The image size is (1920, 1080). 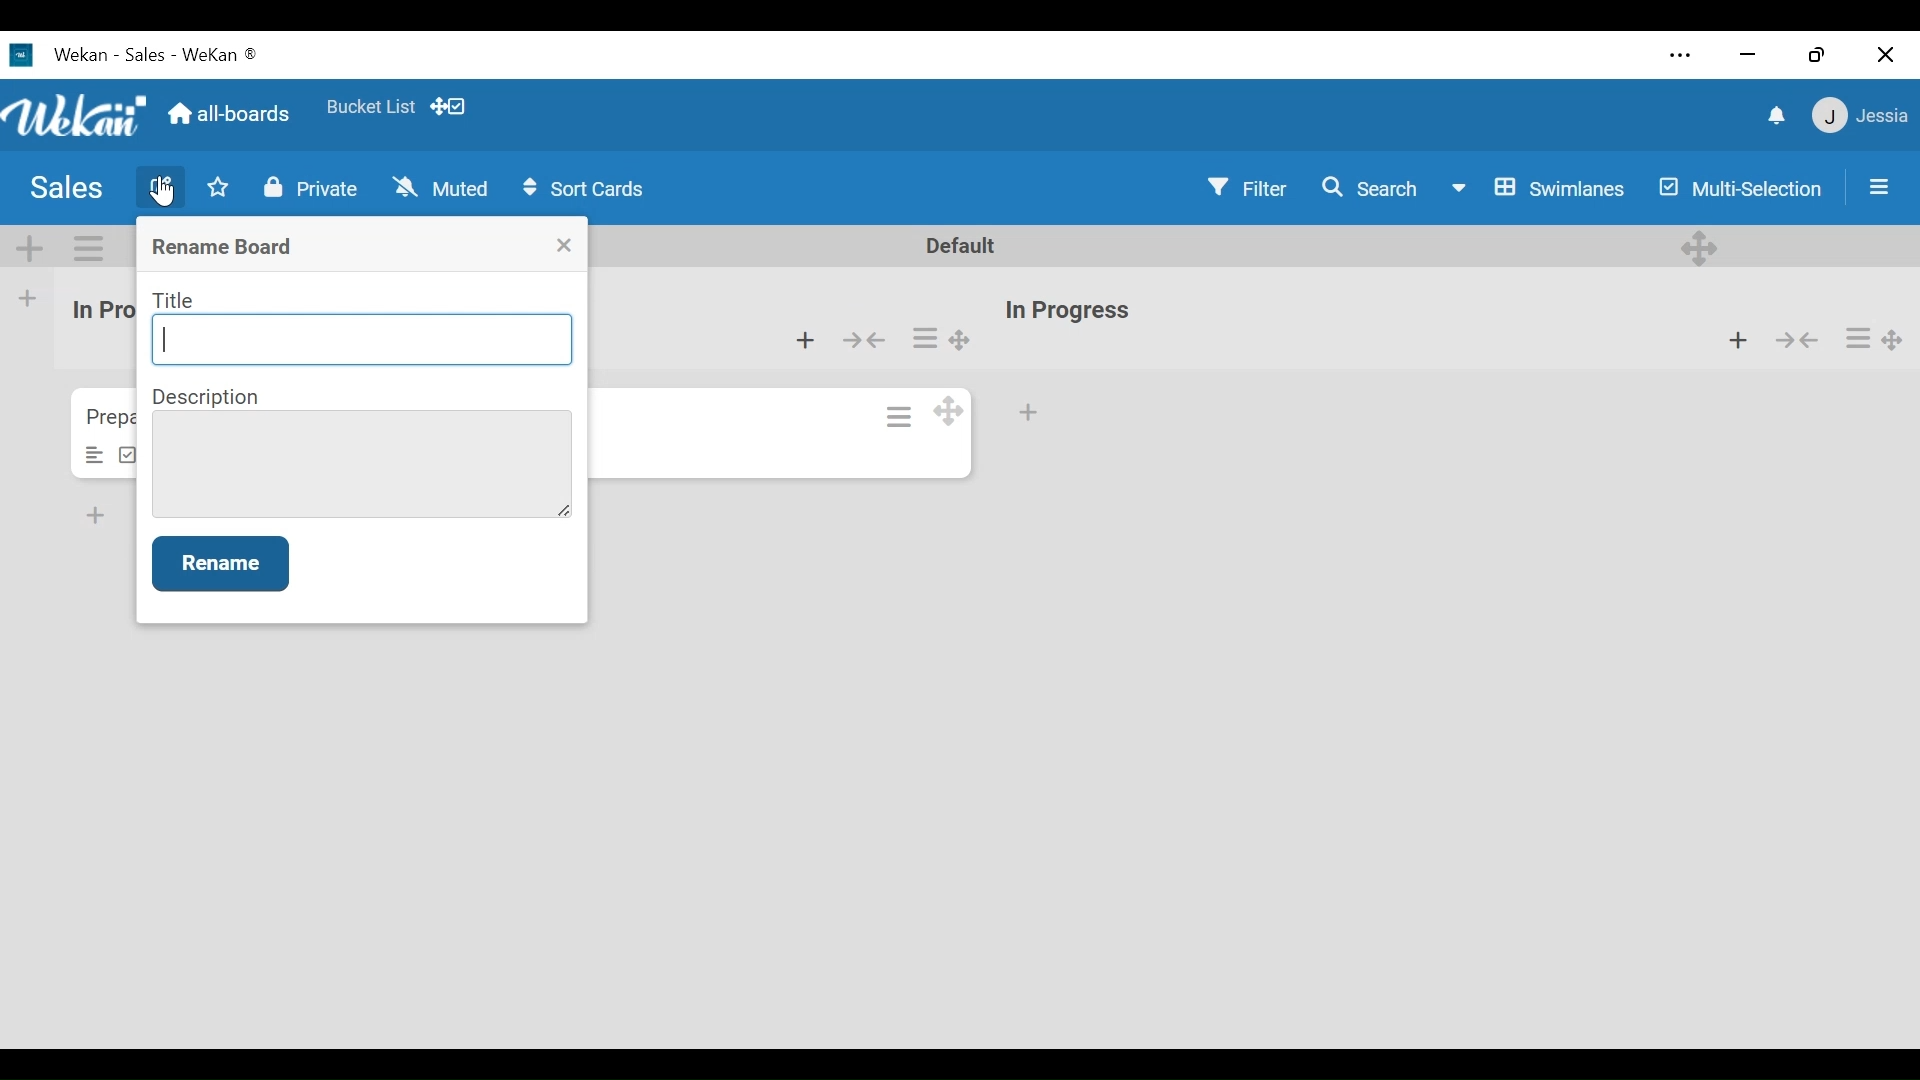 I want to click on Title, so click(x=176, y=300).